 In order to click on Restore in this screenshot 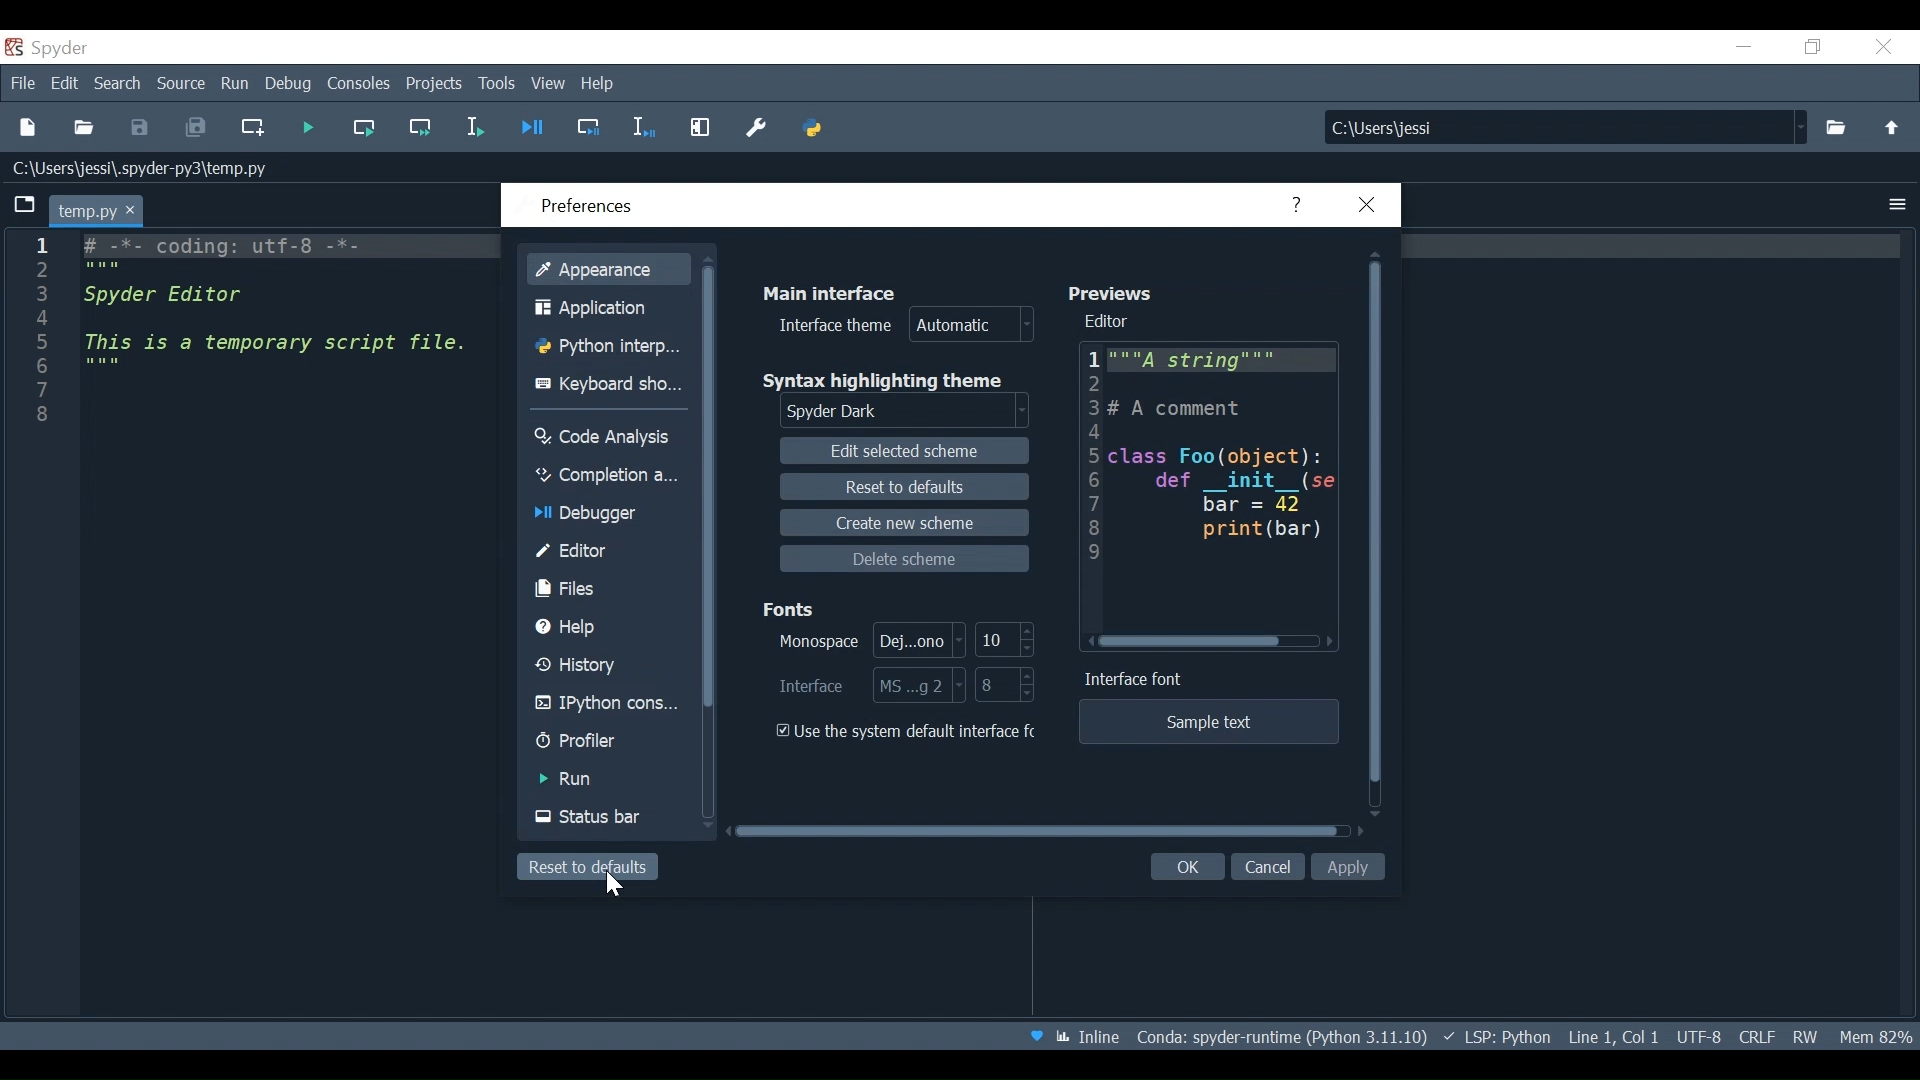, I will do `click(1815, 46)`.